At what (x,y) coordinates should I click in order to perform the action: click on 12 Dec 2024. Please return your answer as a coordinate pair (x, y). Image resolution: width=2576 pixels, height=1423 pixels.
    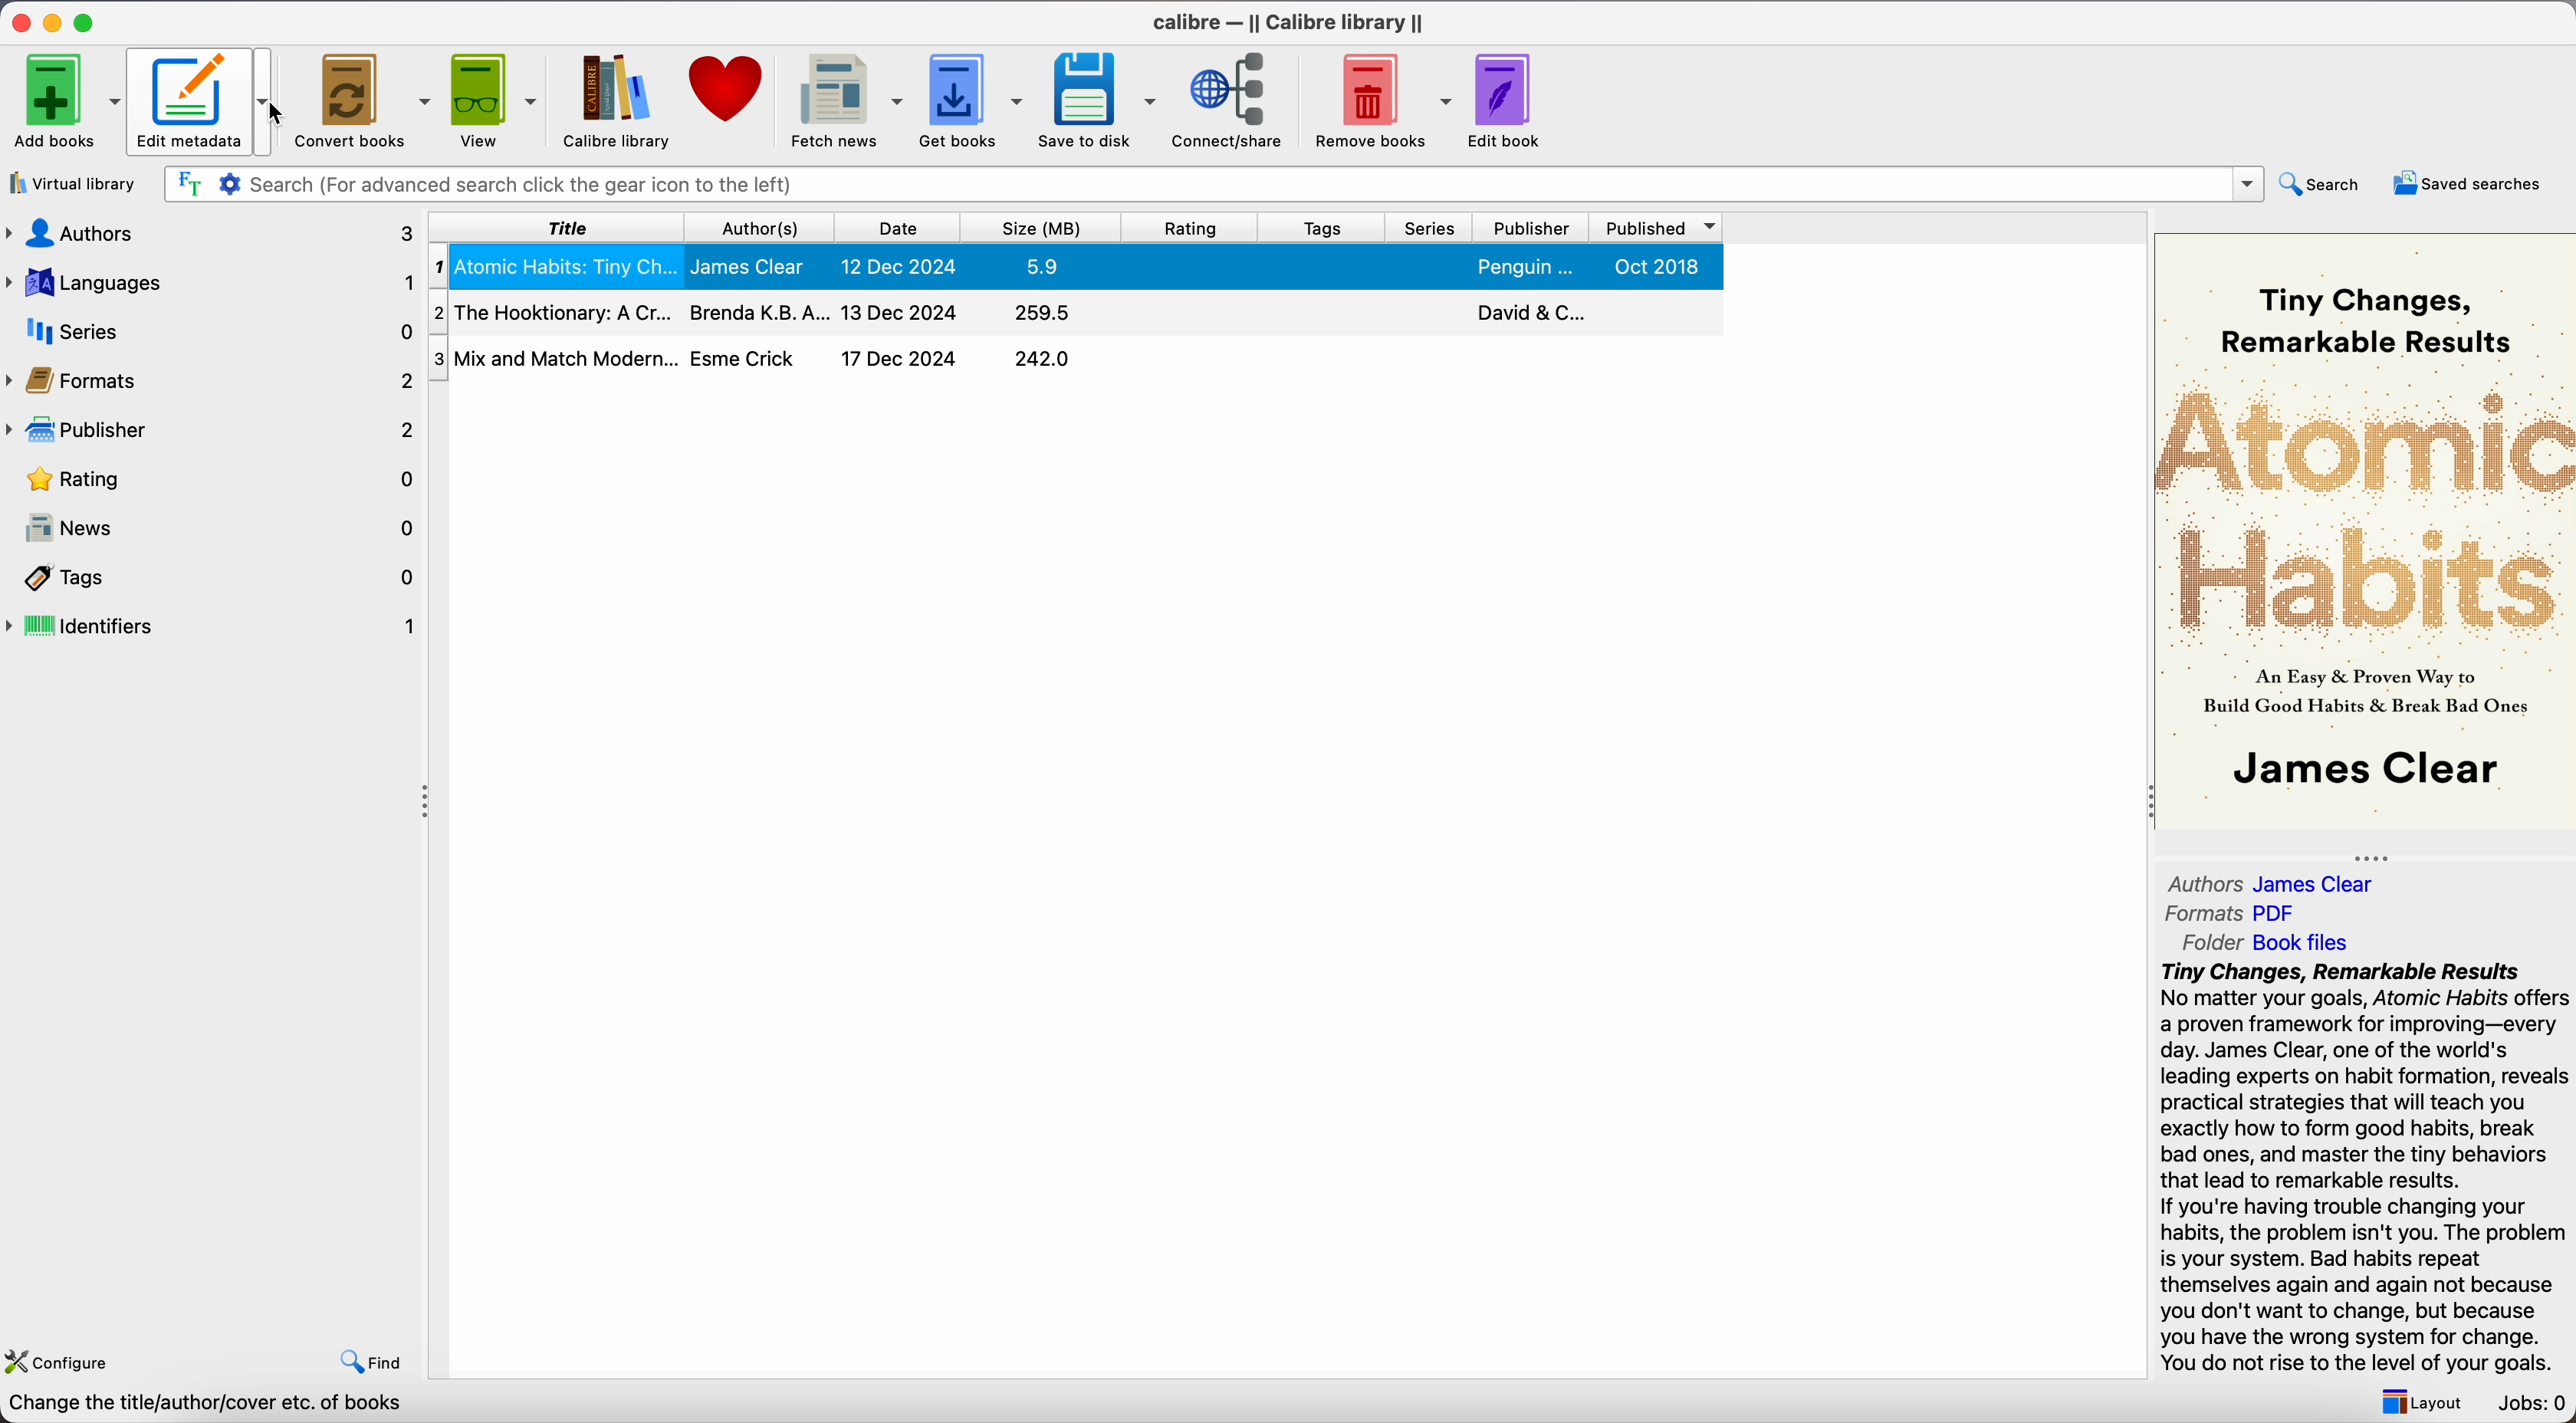
    Looking at the image, I should click on (898, 264).